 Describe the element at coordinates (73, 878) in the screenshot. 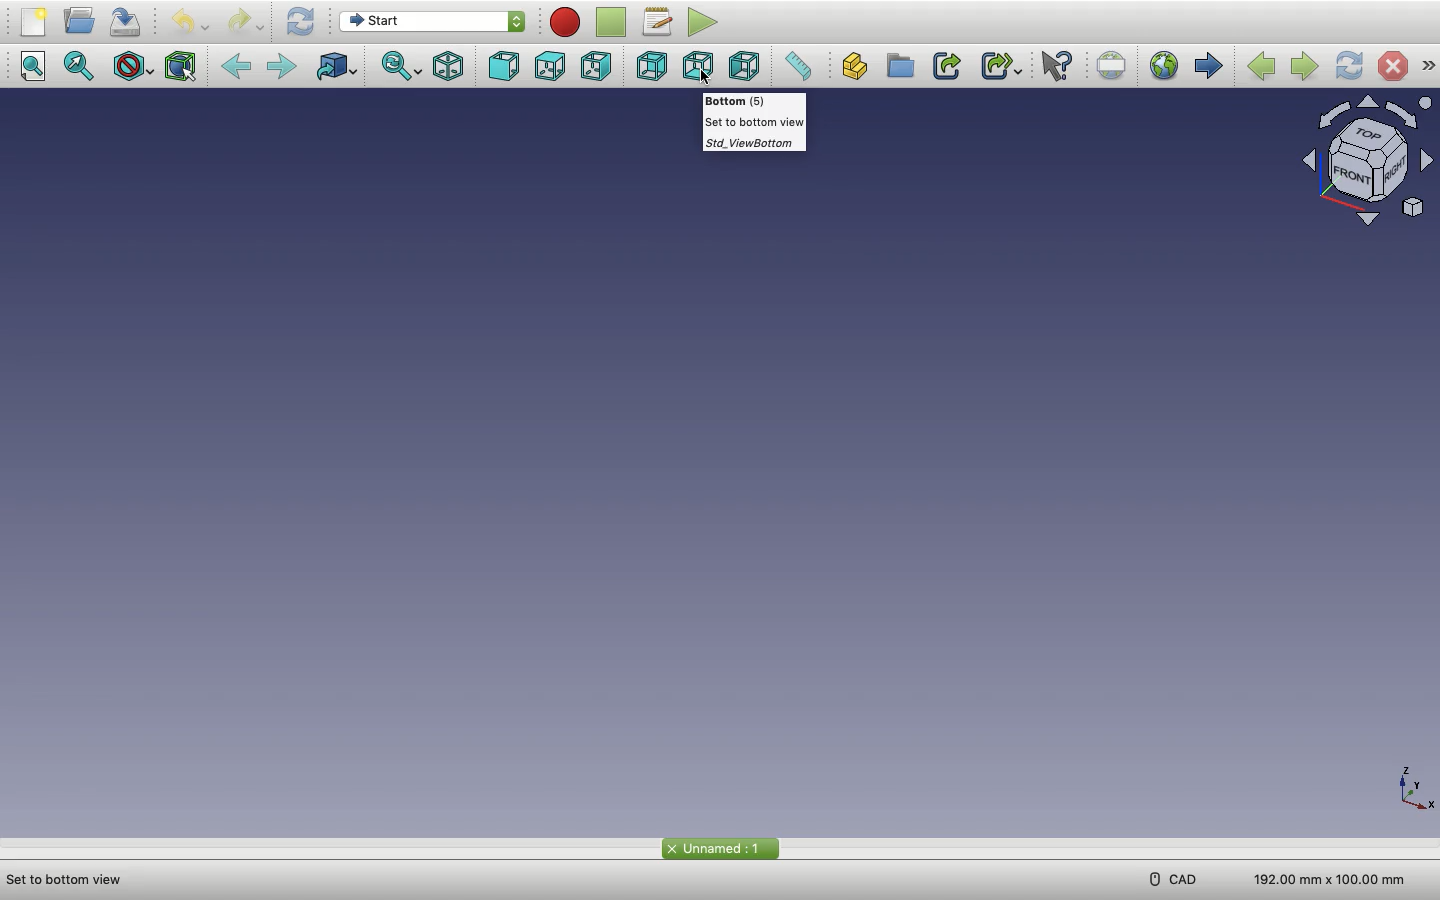

I see `Address` at that location.